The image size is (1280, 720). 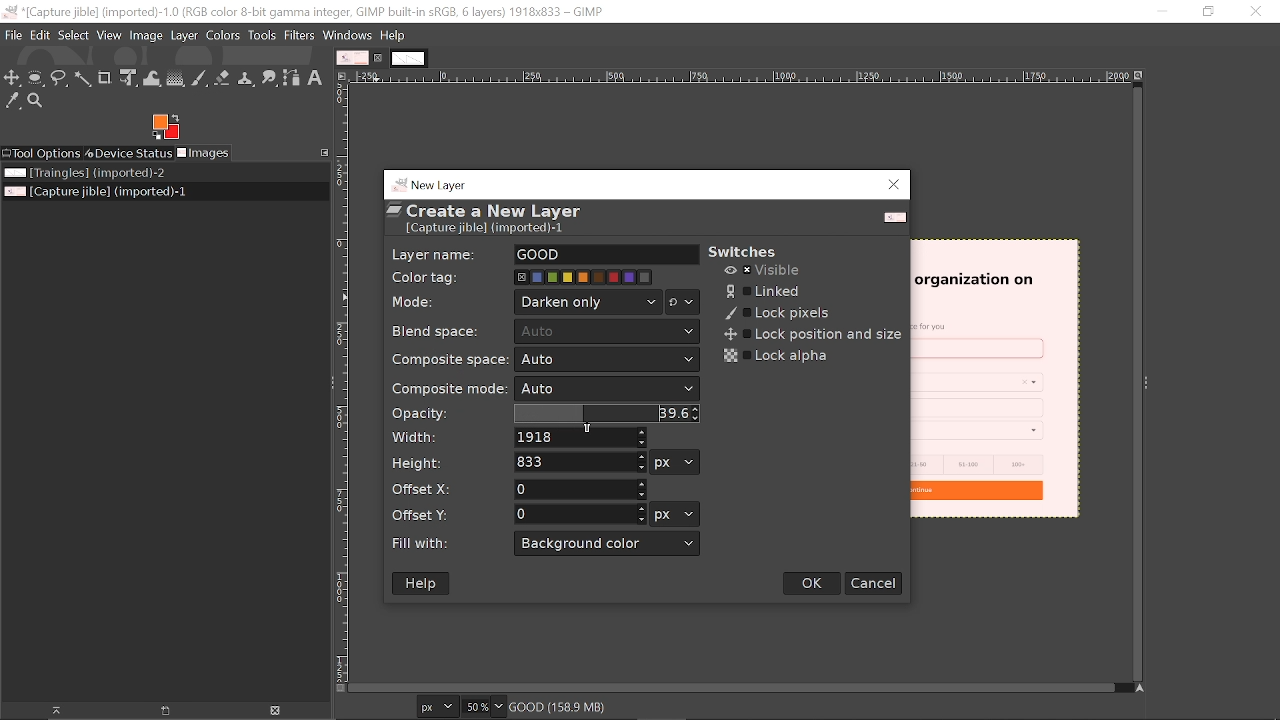 I want to click on Fill with:, so click(x=430, y=544).